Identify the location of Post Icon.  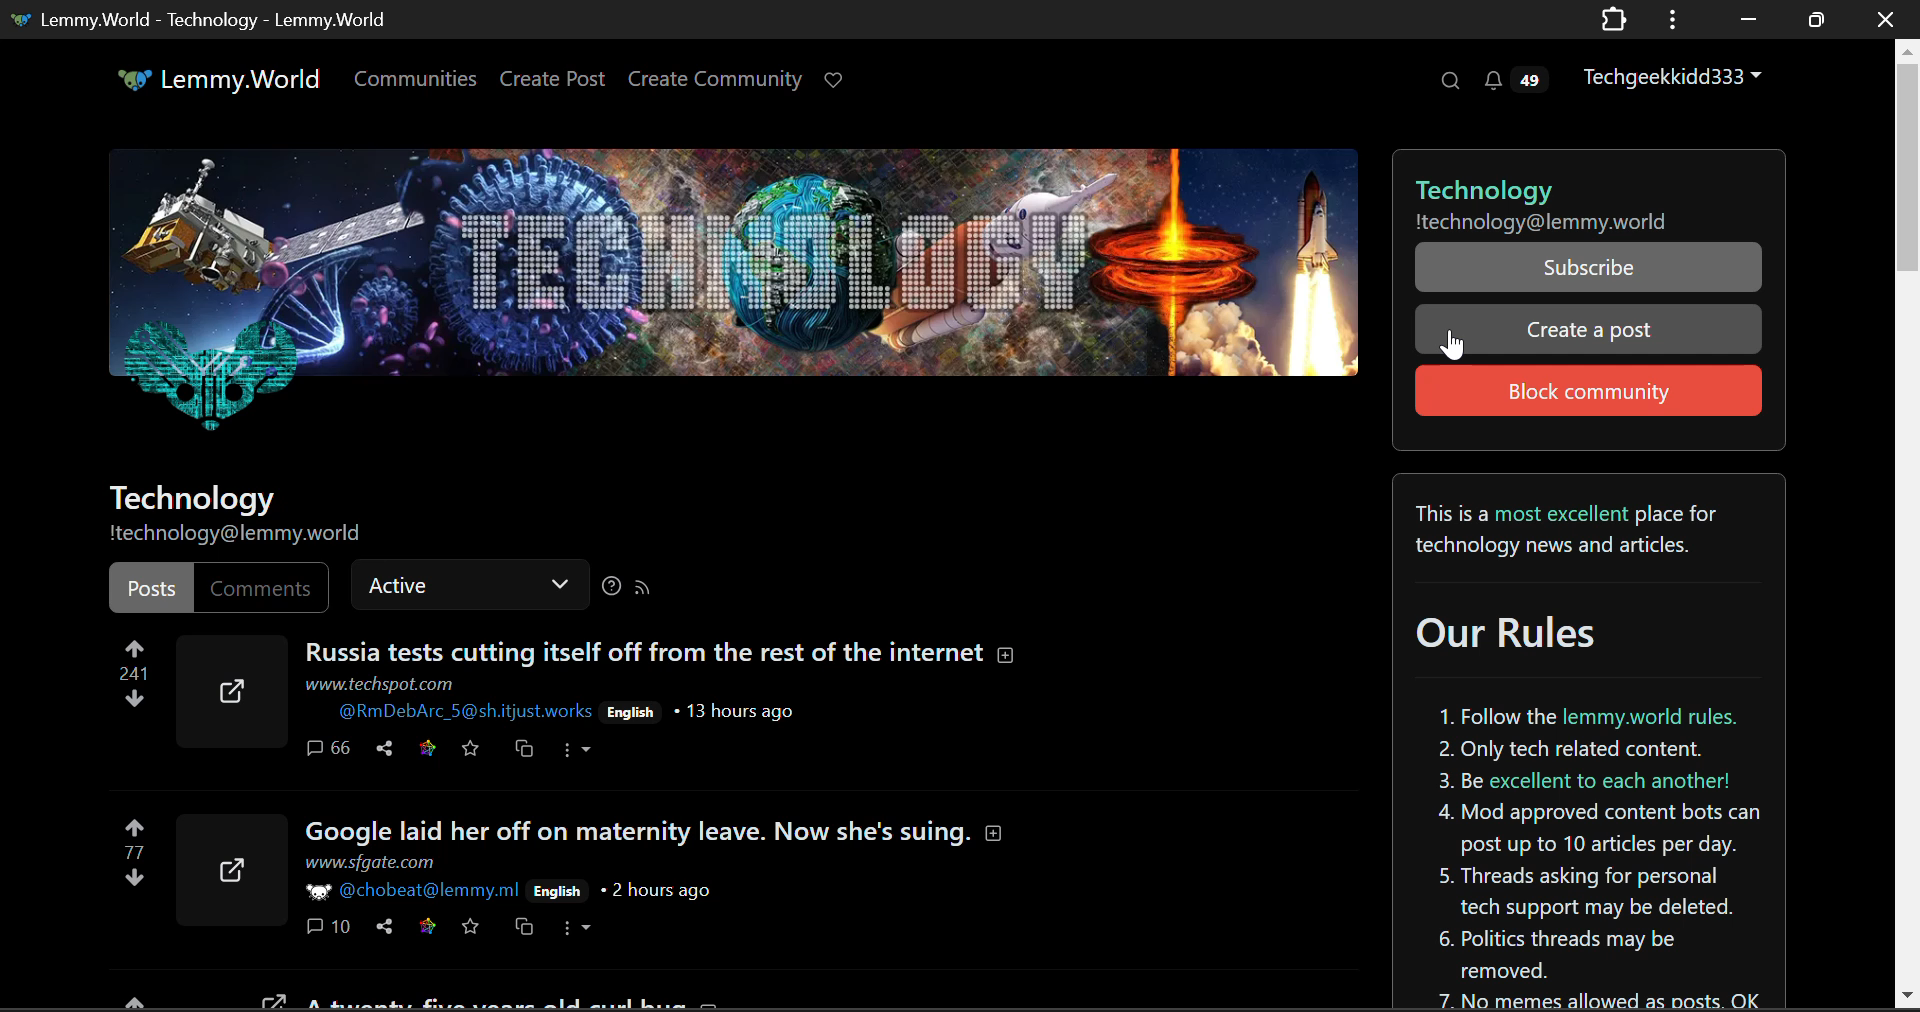
(228, 870).